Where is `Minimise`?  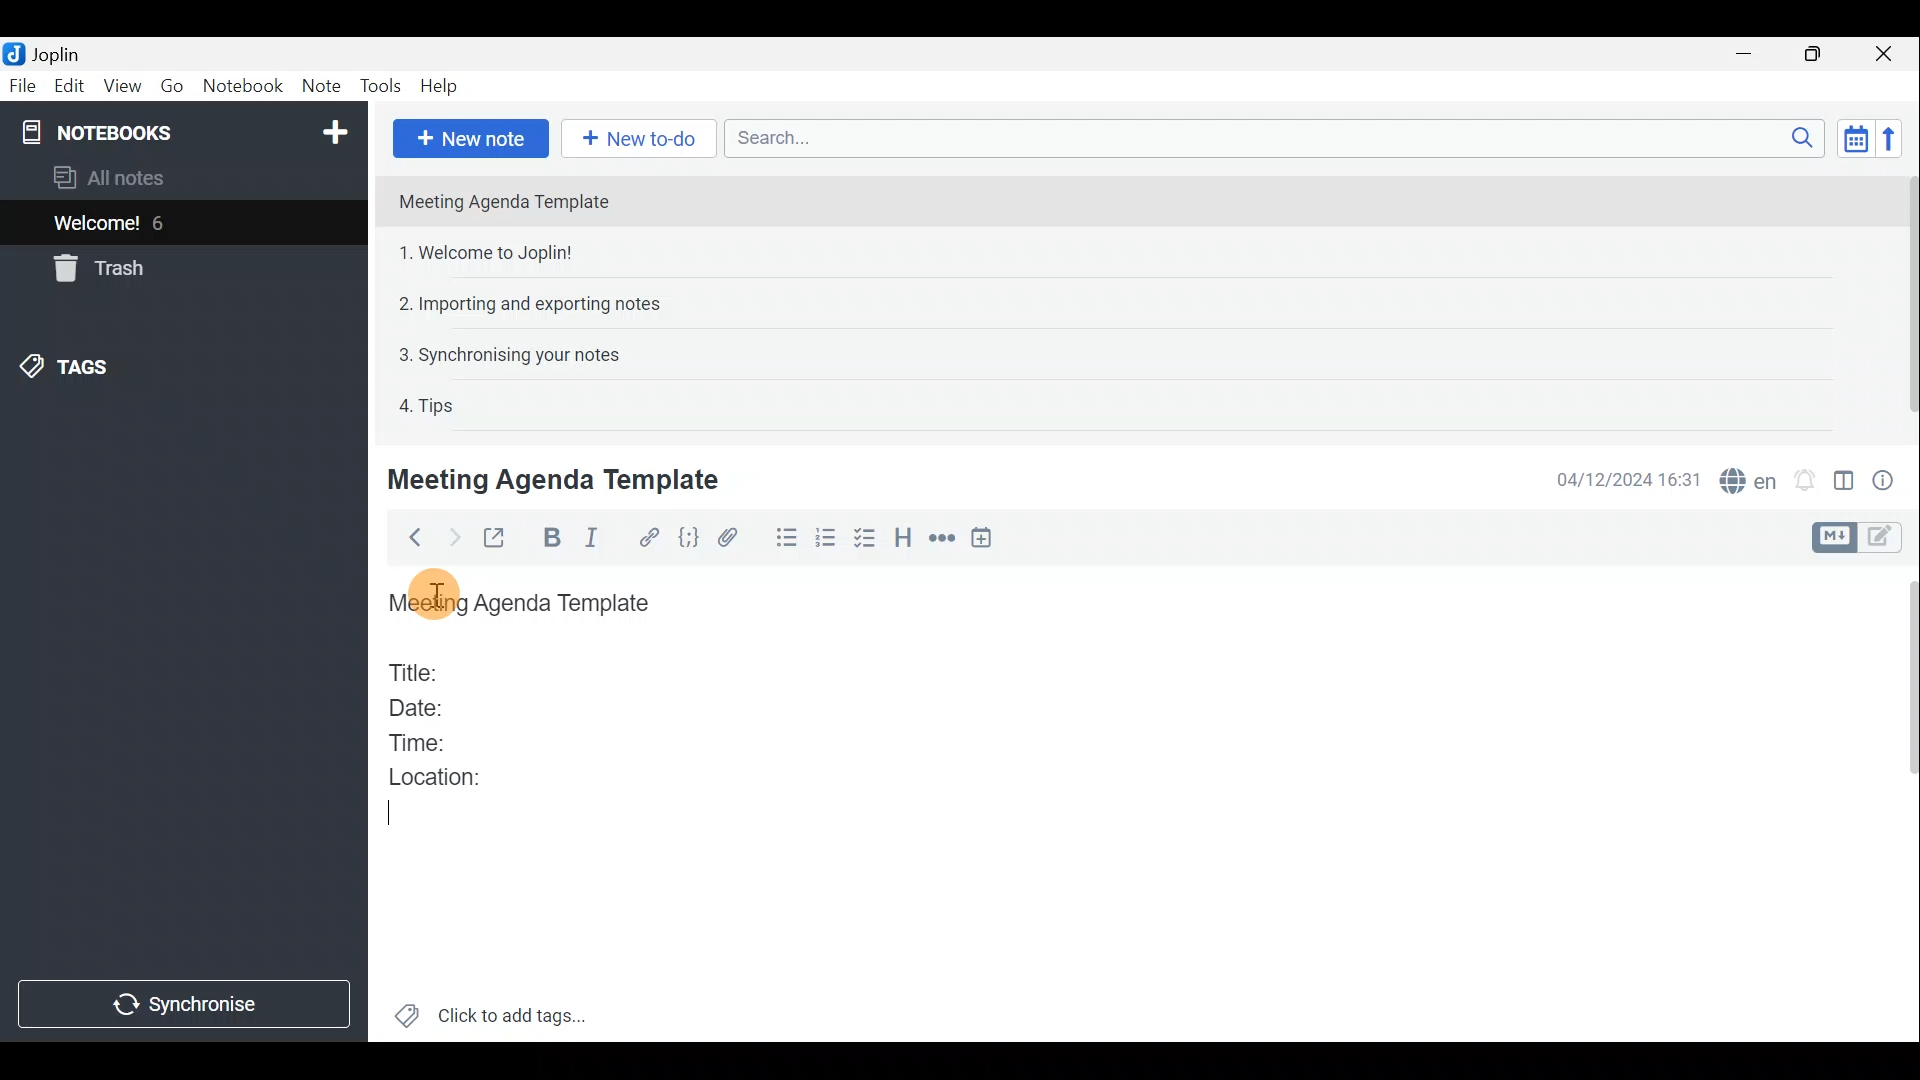
Minimise is located at coordinates (1747, 53).